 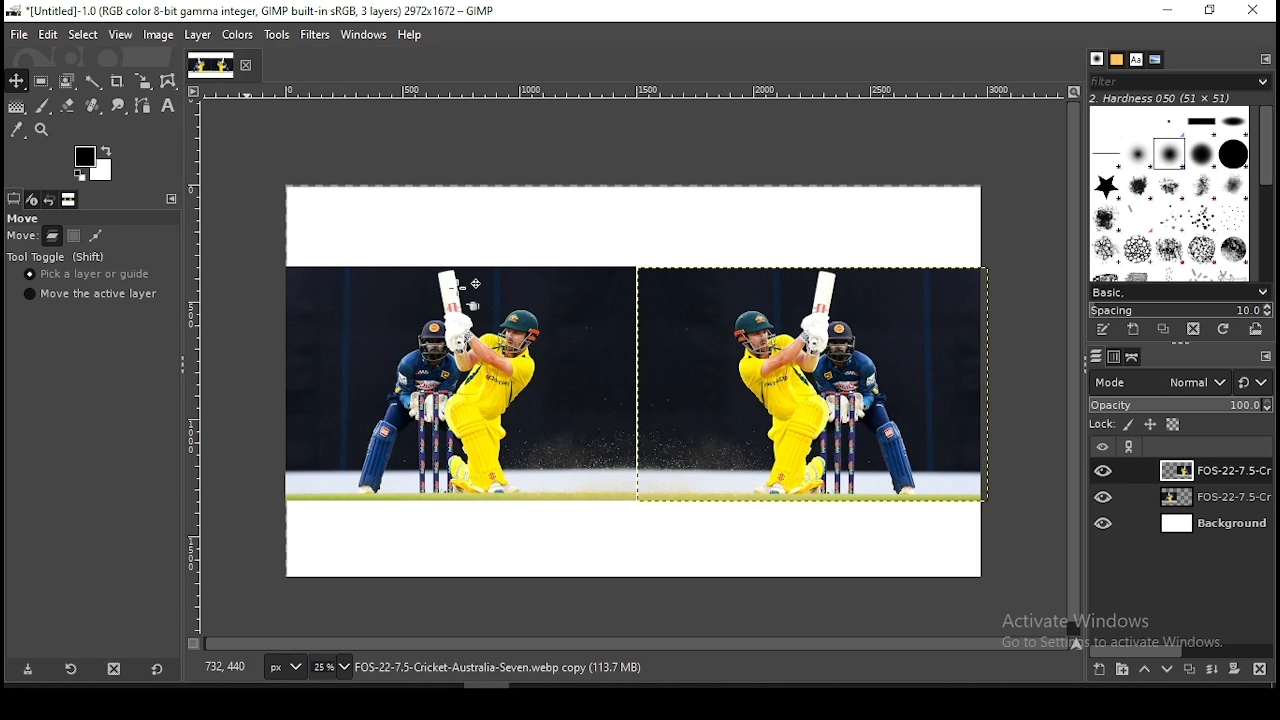 I want to click on filters, so click(x=316, y=35).